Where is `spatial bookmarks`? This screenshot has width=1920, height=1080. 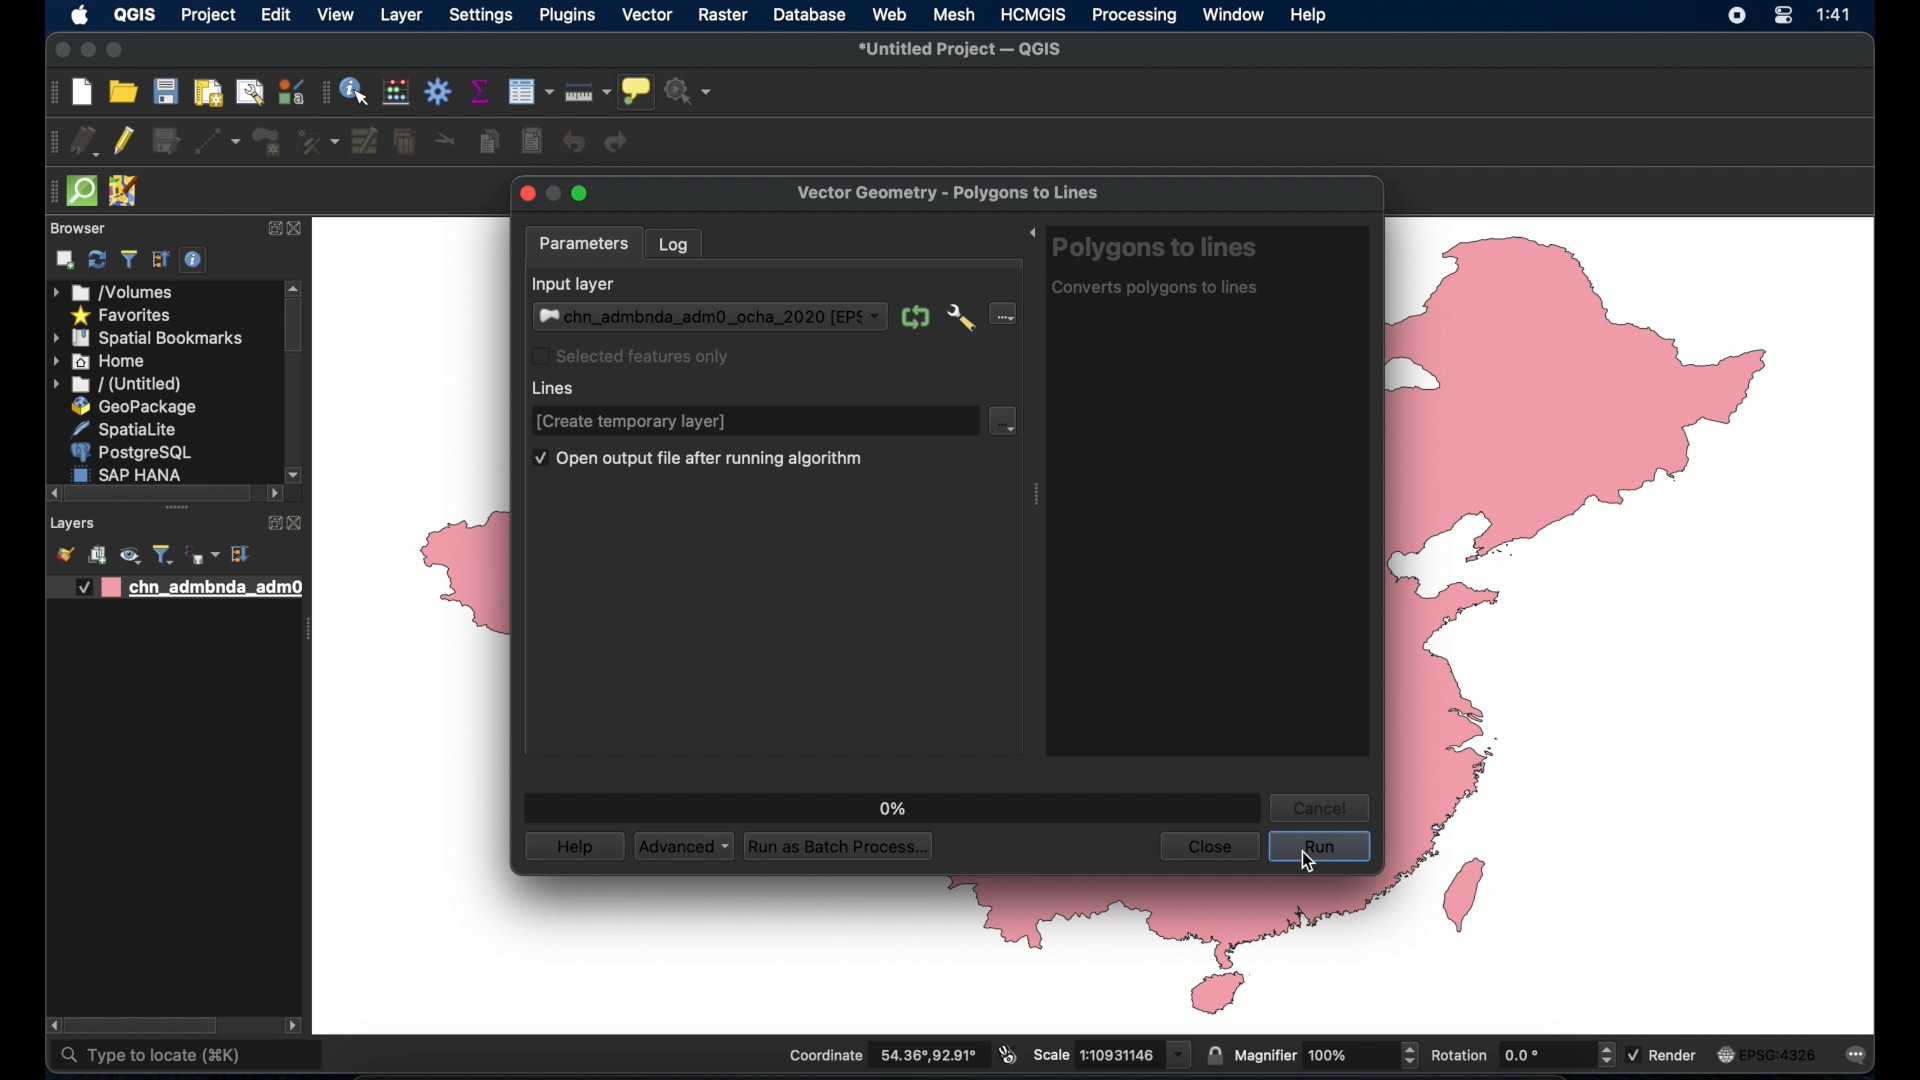
spatial bookmarks is located at coordinates (149, 339).